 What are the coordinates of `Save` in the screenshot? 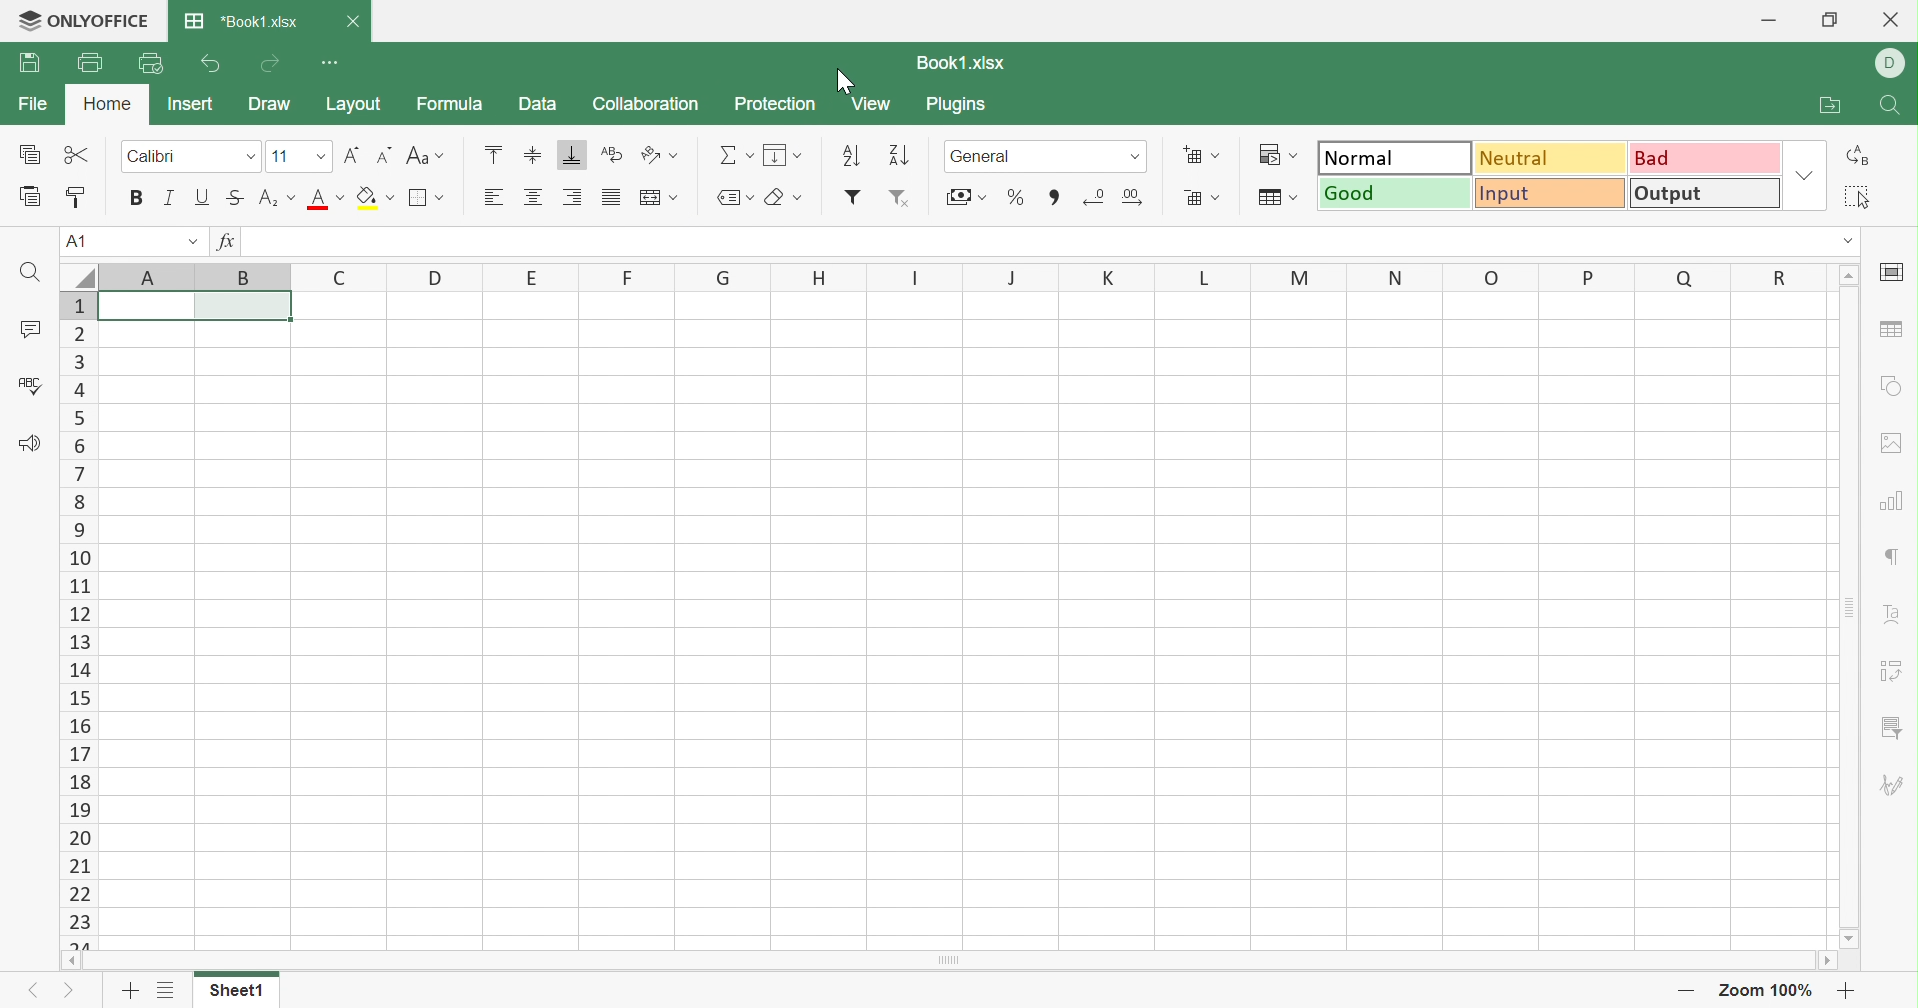 It's located at (33, 66).